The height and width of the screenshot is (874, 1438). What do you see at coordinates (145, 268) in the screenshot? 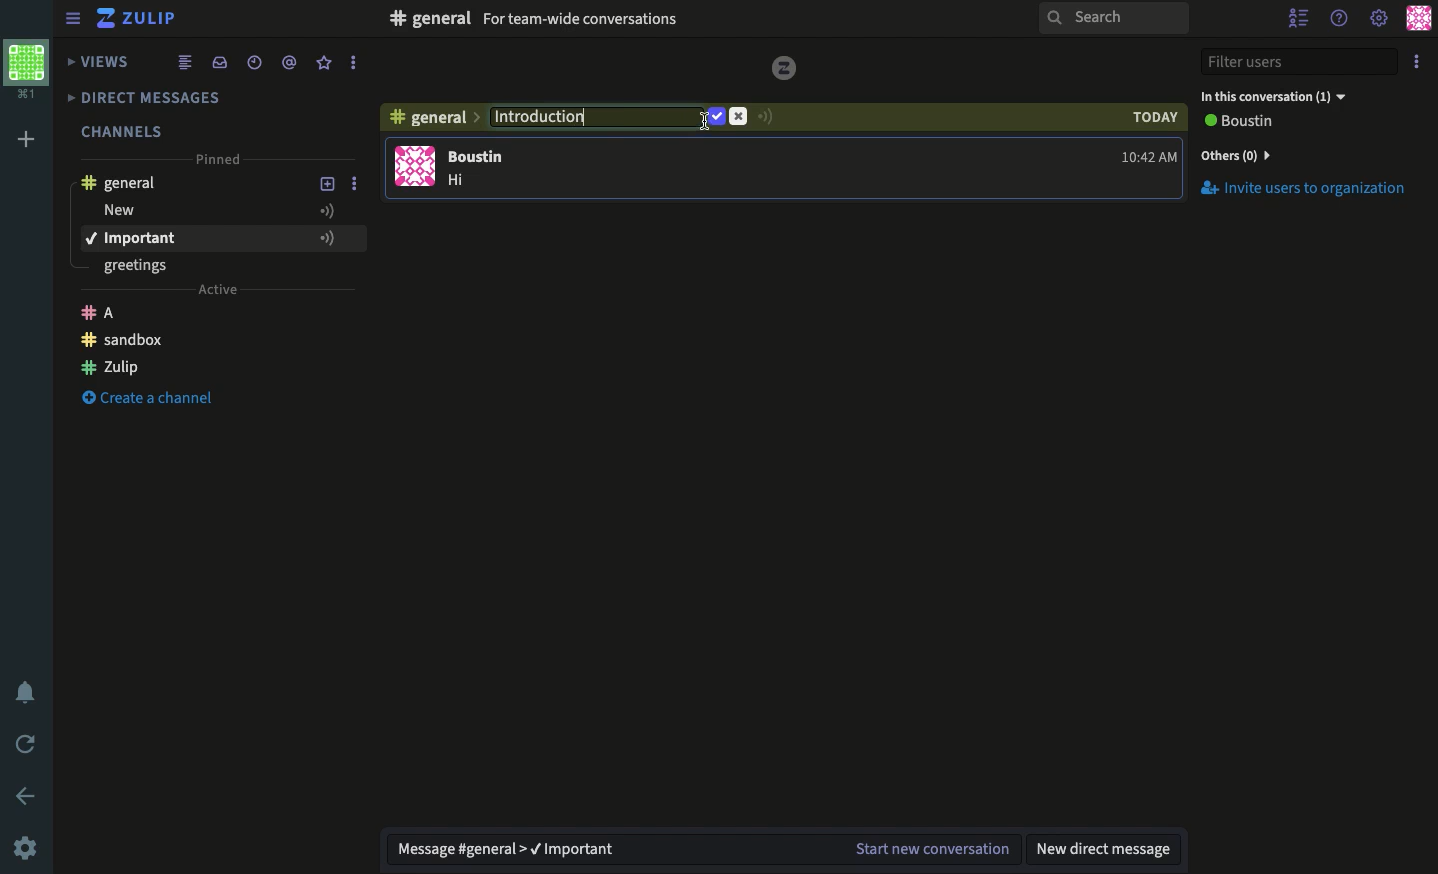
I see `greetings - topic` at bounding box center [145, 268].